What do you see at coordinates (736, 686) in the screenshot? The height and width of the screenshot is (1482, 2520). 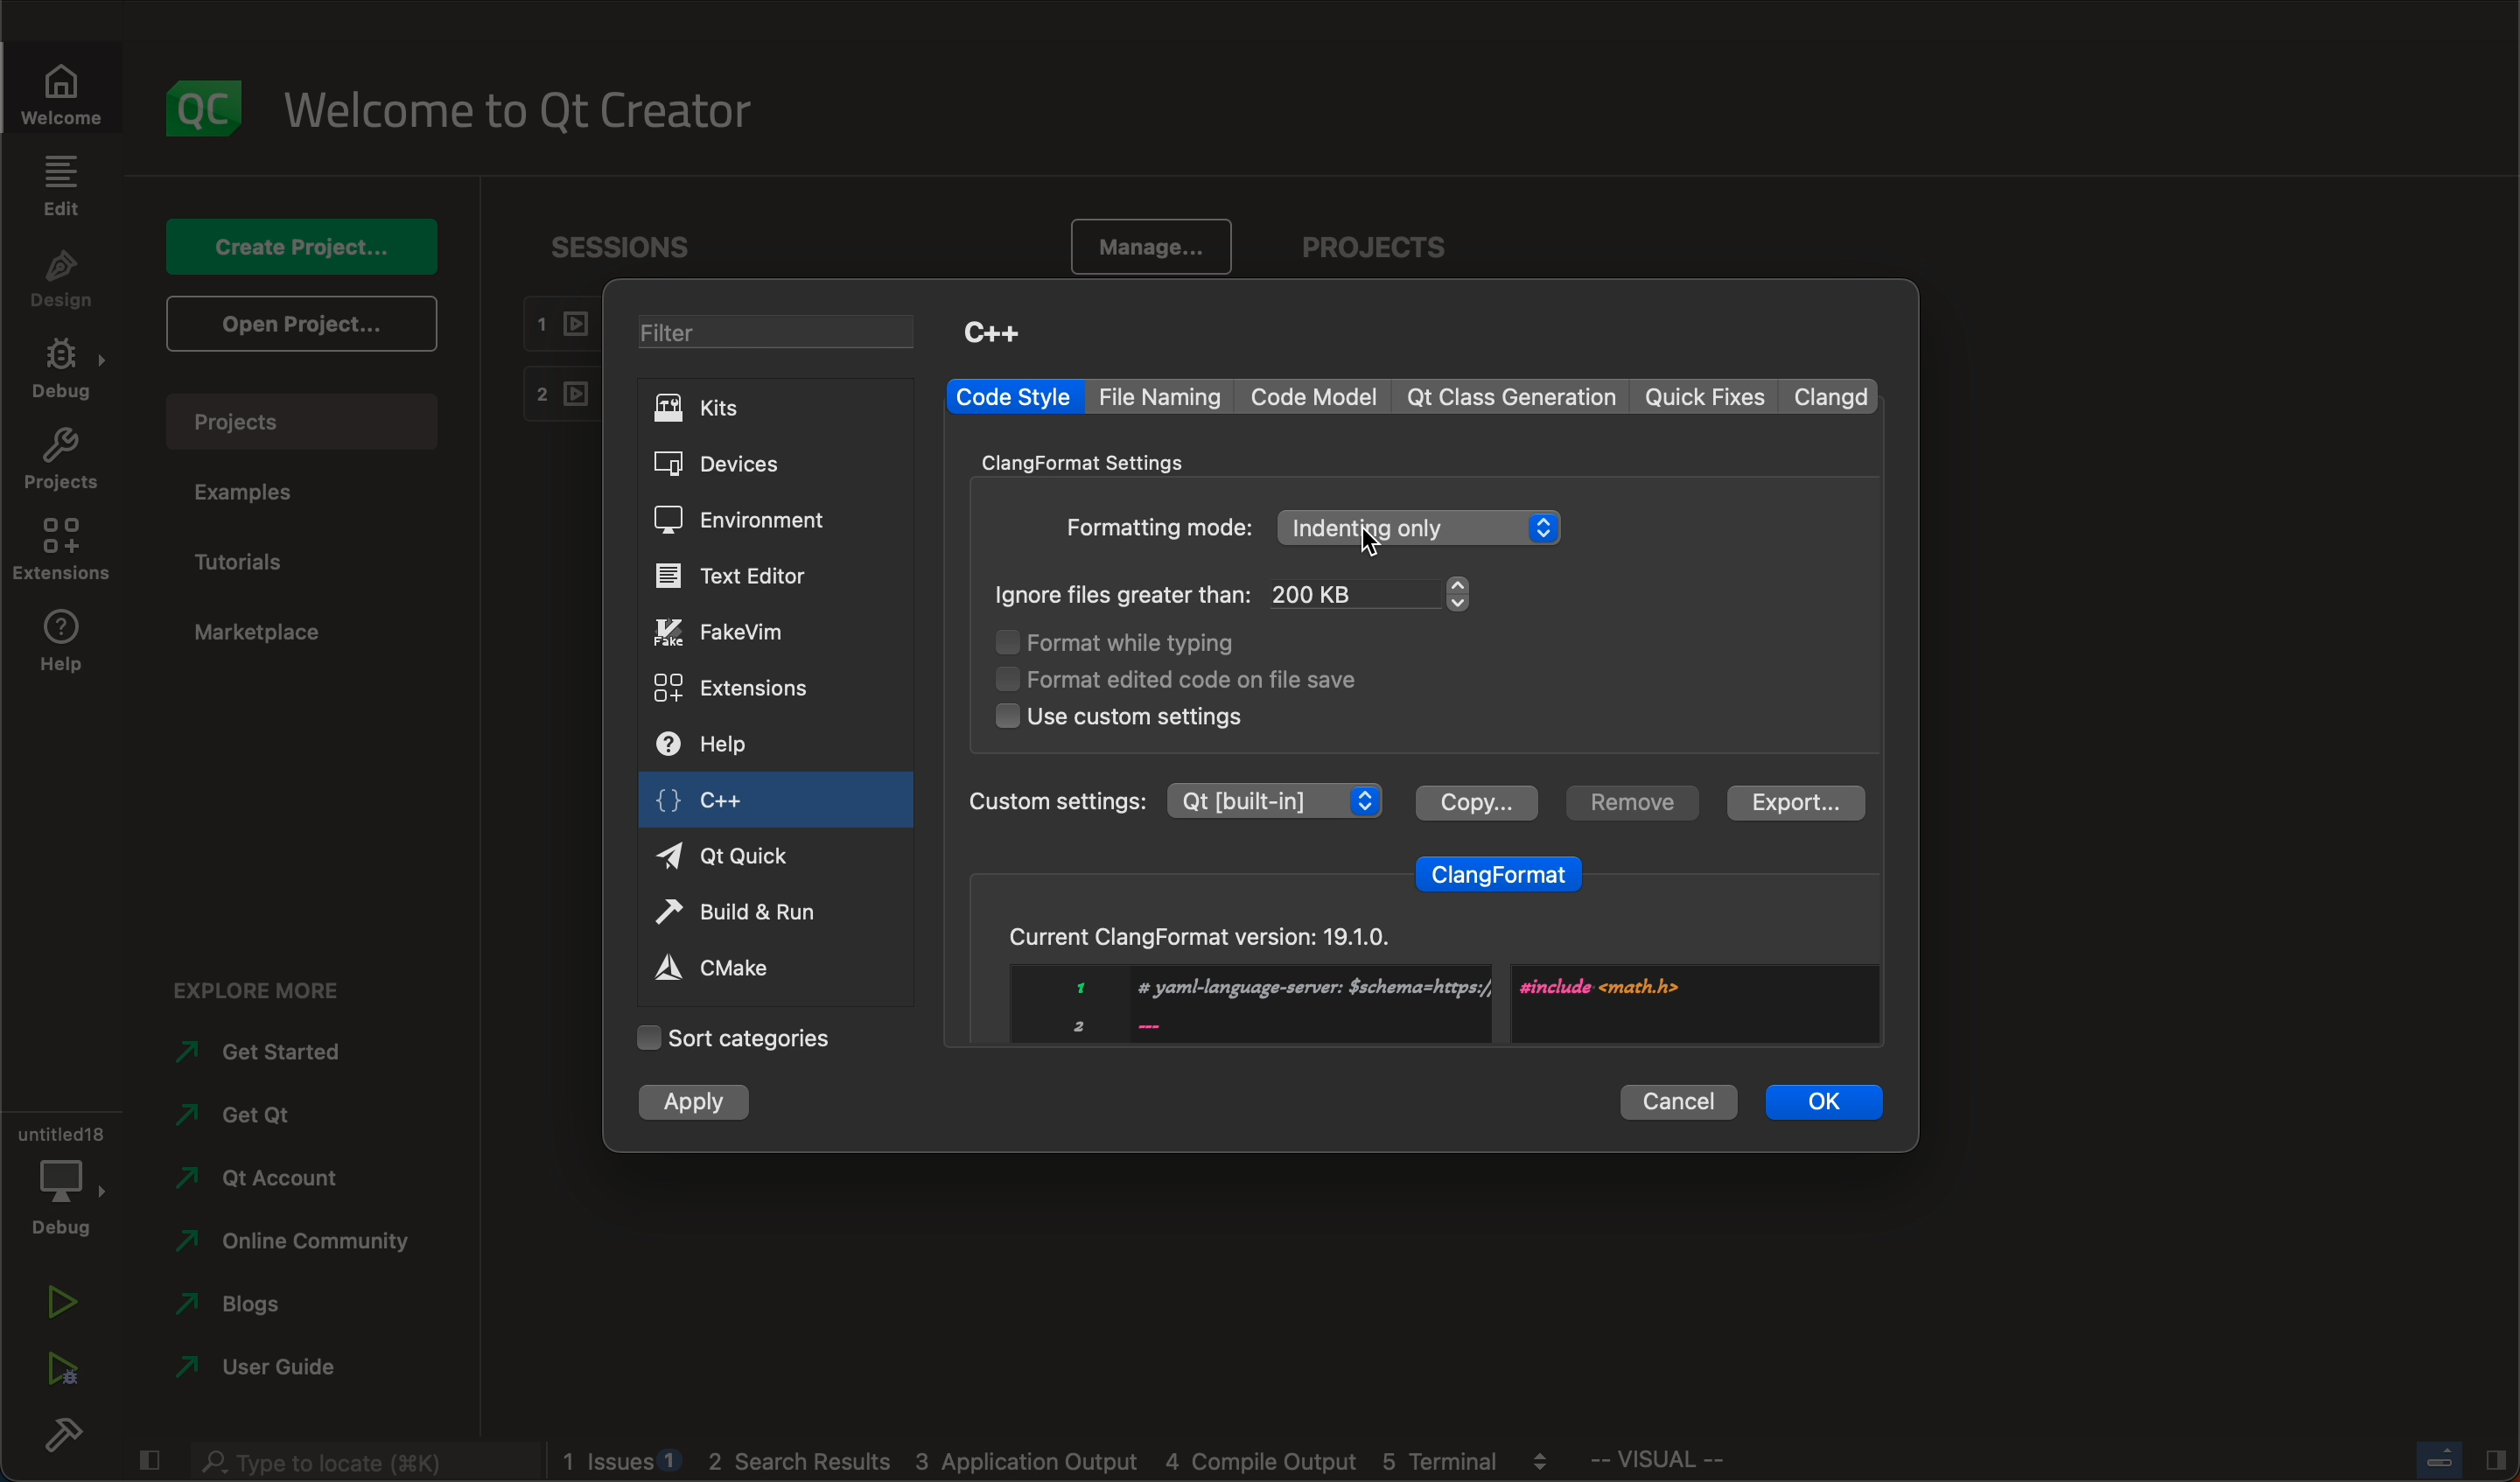 I see `extensions` at bounding box center [736, 686].